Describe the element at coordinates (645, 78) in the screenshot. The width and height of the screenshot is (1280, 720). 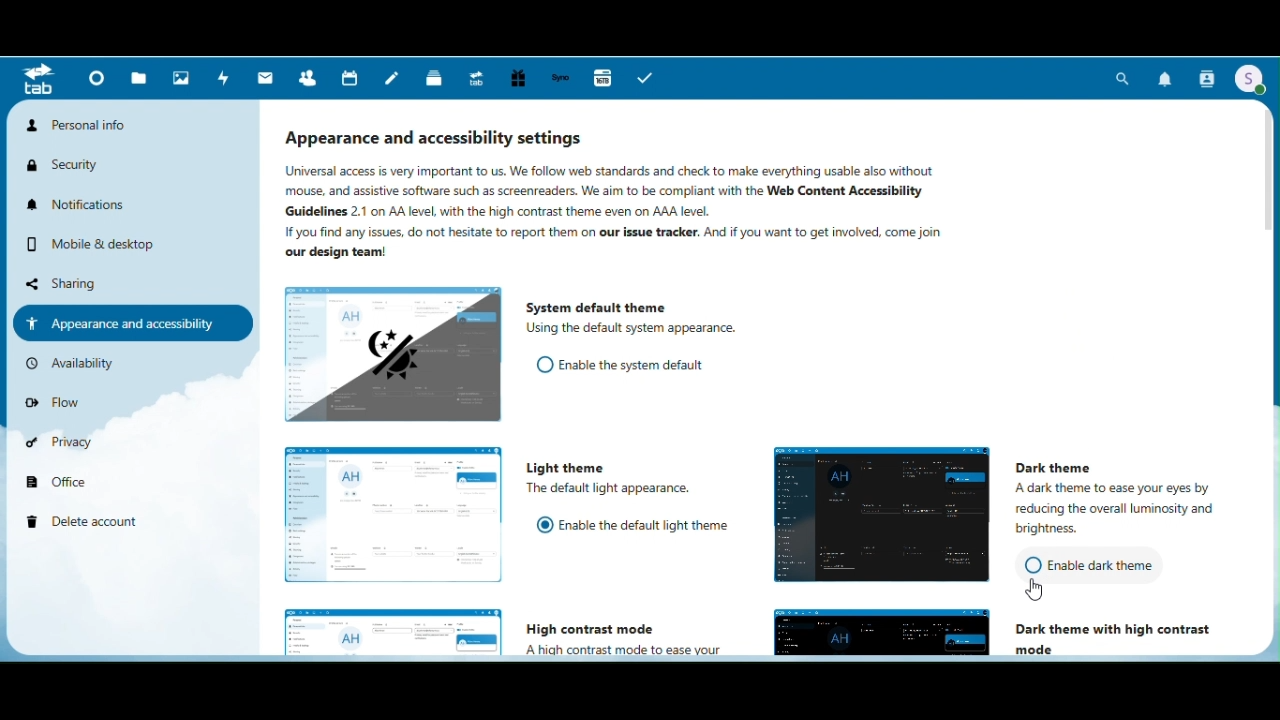
I see `tasks` at that location.